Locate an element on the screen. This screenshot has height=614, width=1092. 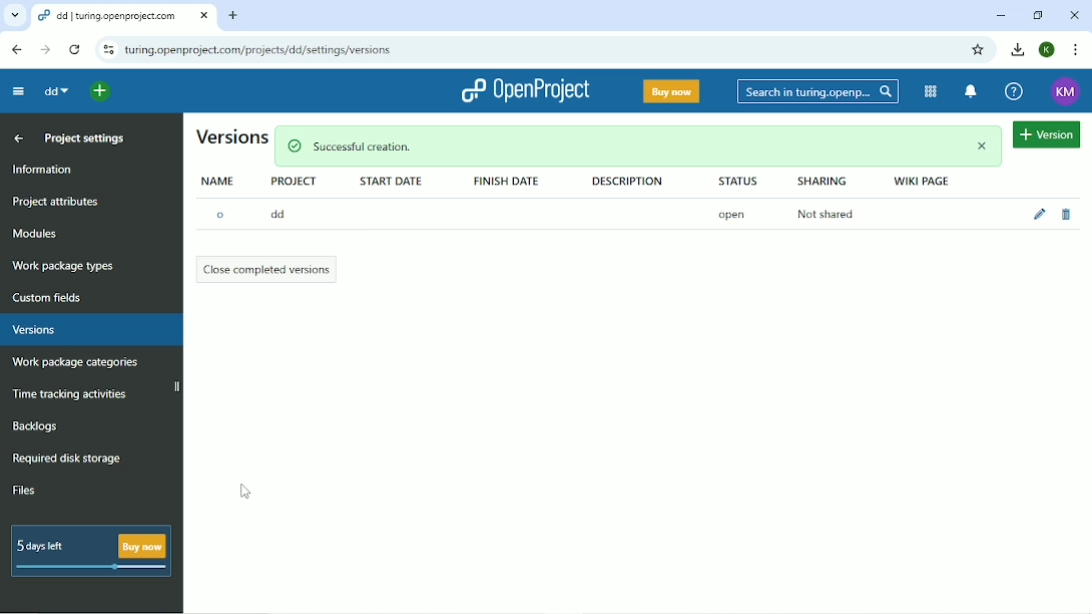
Project attributes is located at coordinates (55, 203).